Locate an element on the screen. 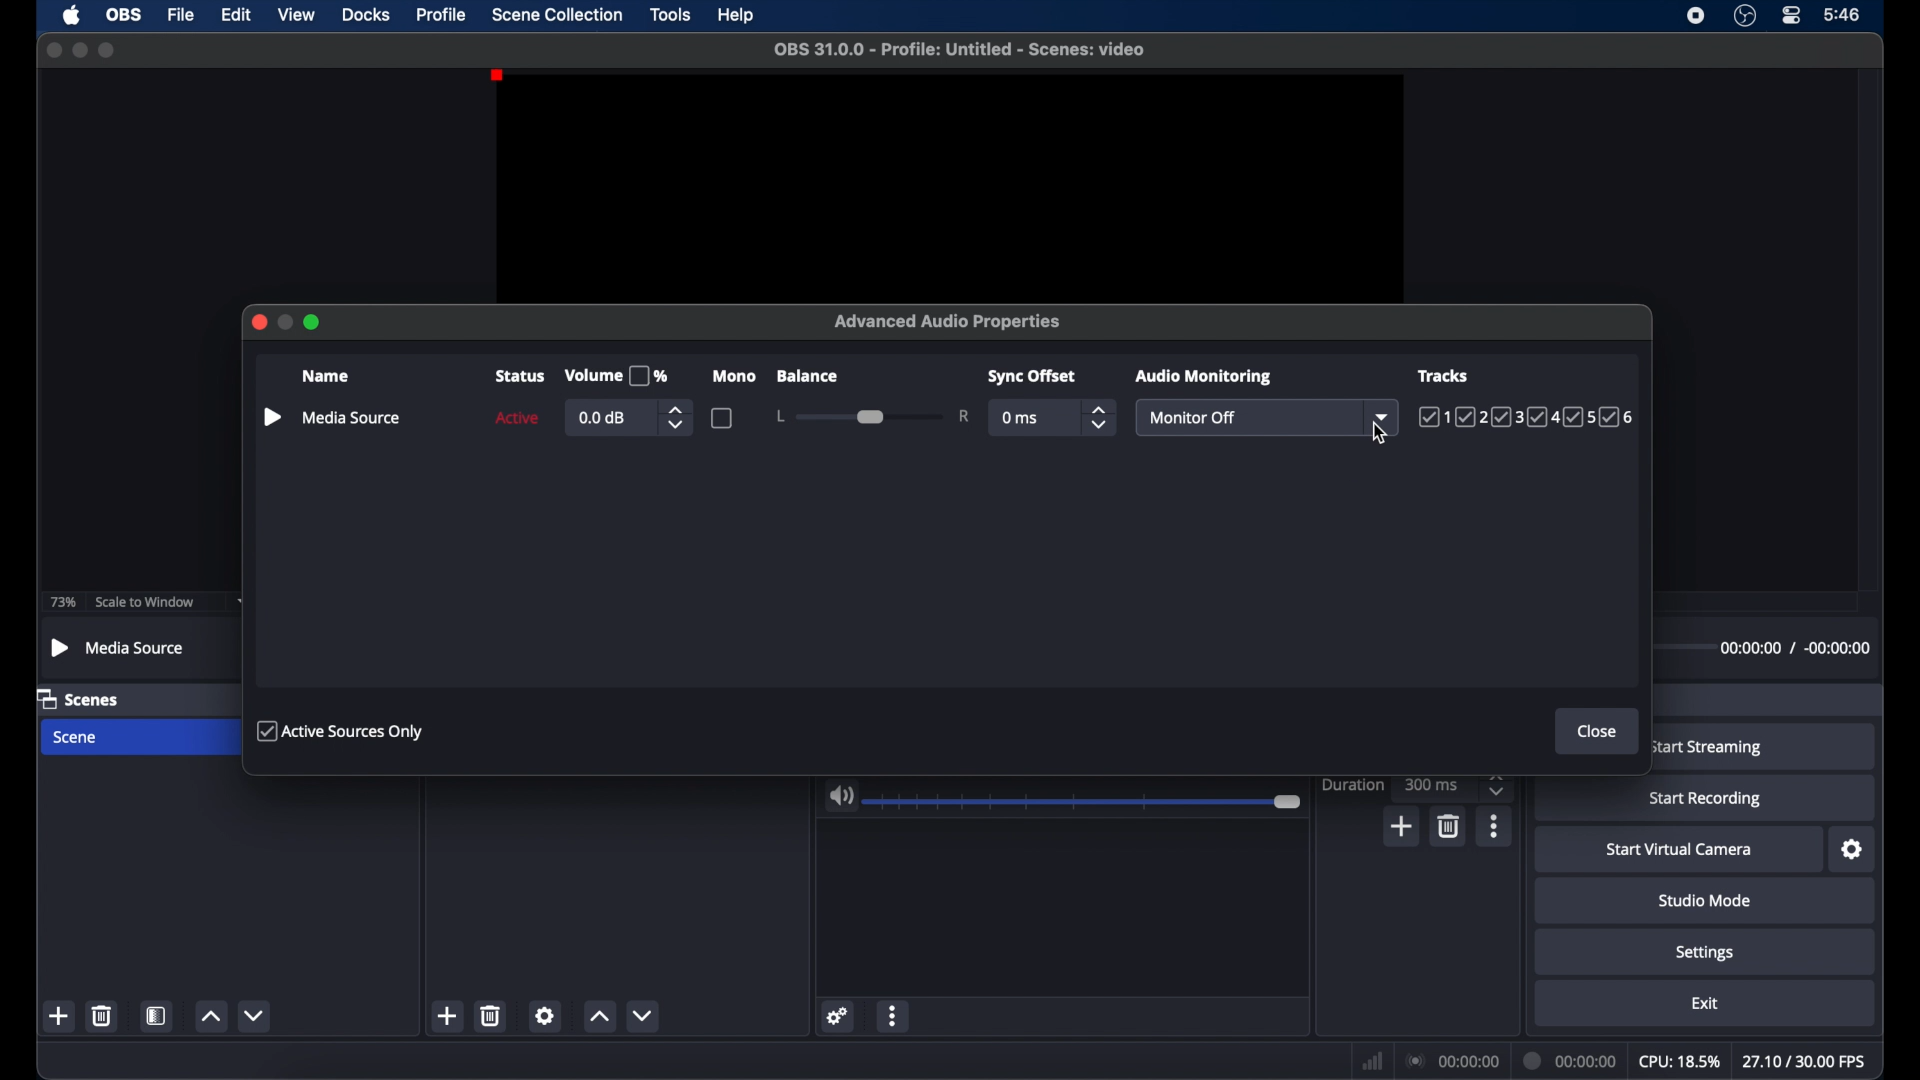 The width and height of the screenshot is (1920, 1080). stepper buttons is located at coordinates (1496, 785).